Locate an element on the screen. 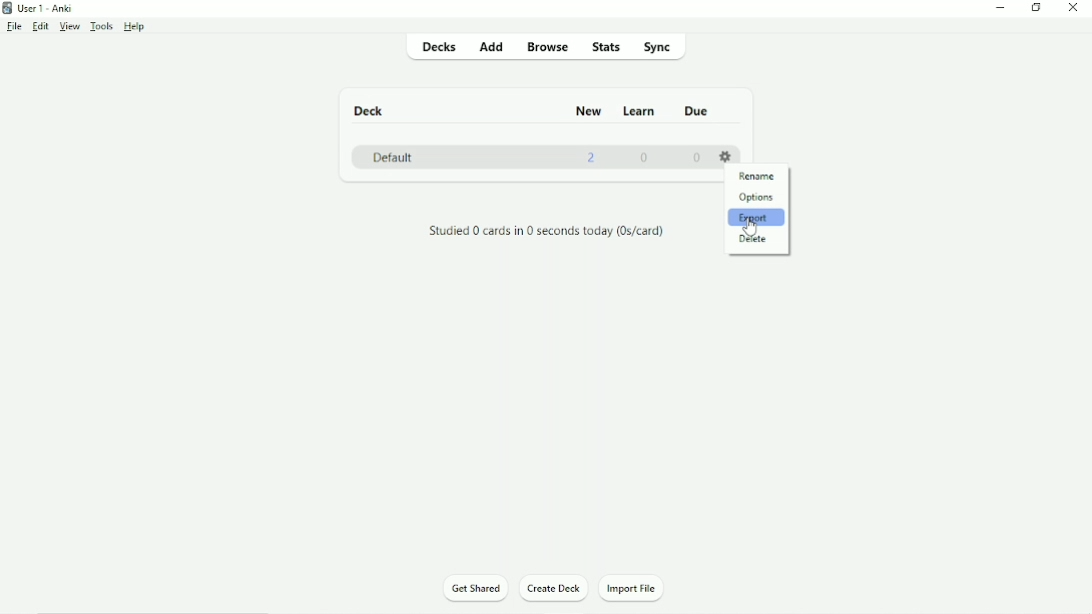  Options is located at coordinates (758, 197).